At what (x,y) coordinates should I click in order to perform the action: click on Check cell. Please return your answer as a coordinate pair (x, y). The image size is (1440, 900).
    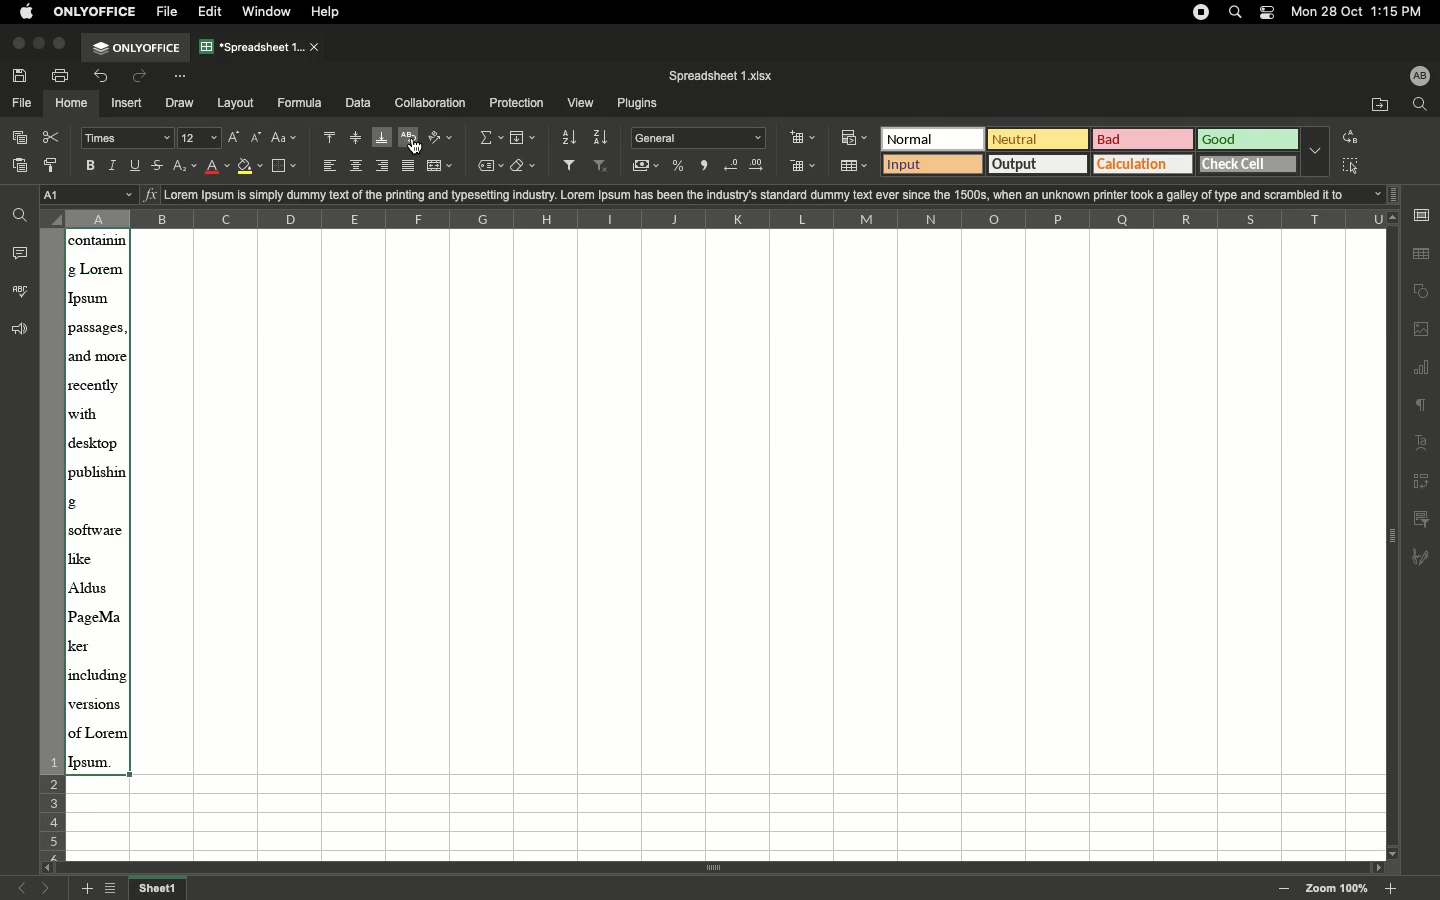
    Looking at the image, I should click on (1249, 165).